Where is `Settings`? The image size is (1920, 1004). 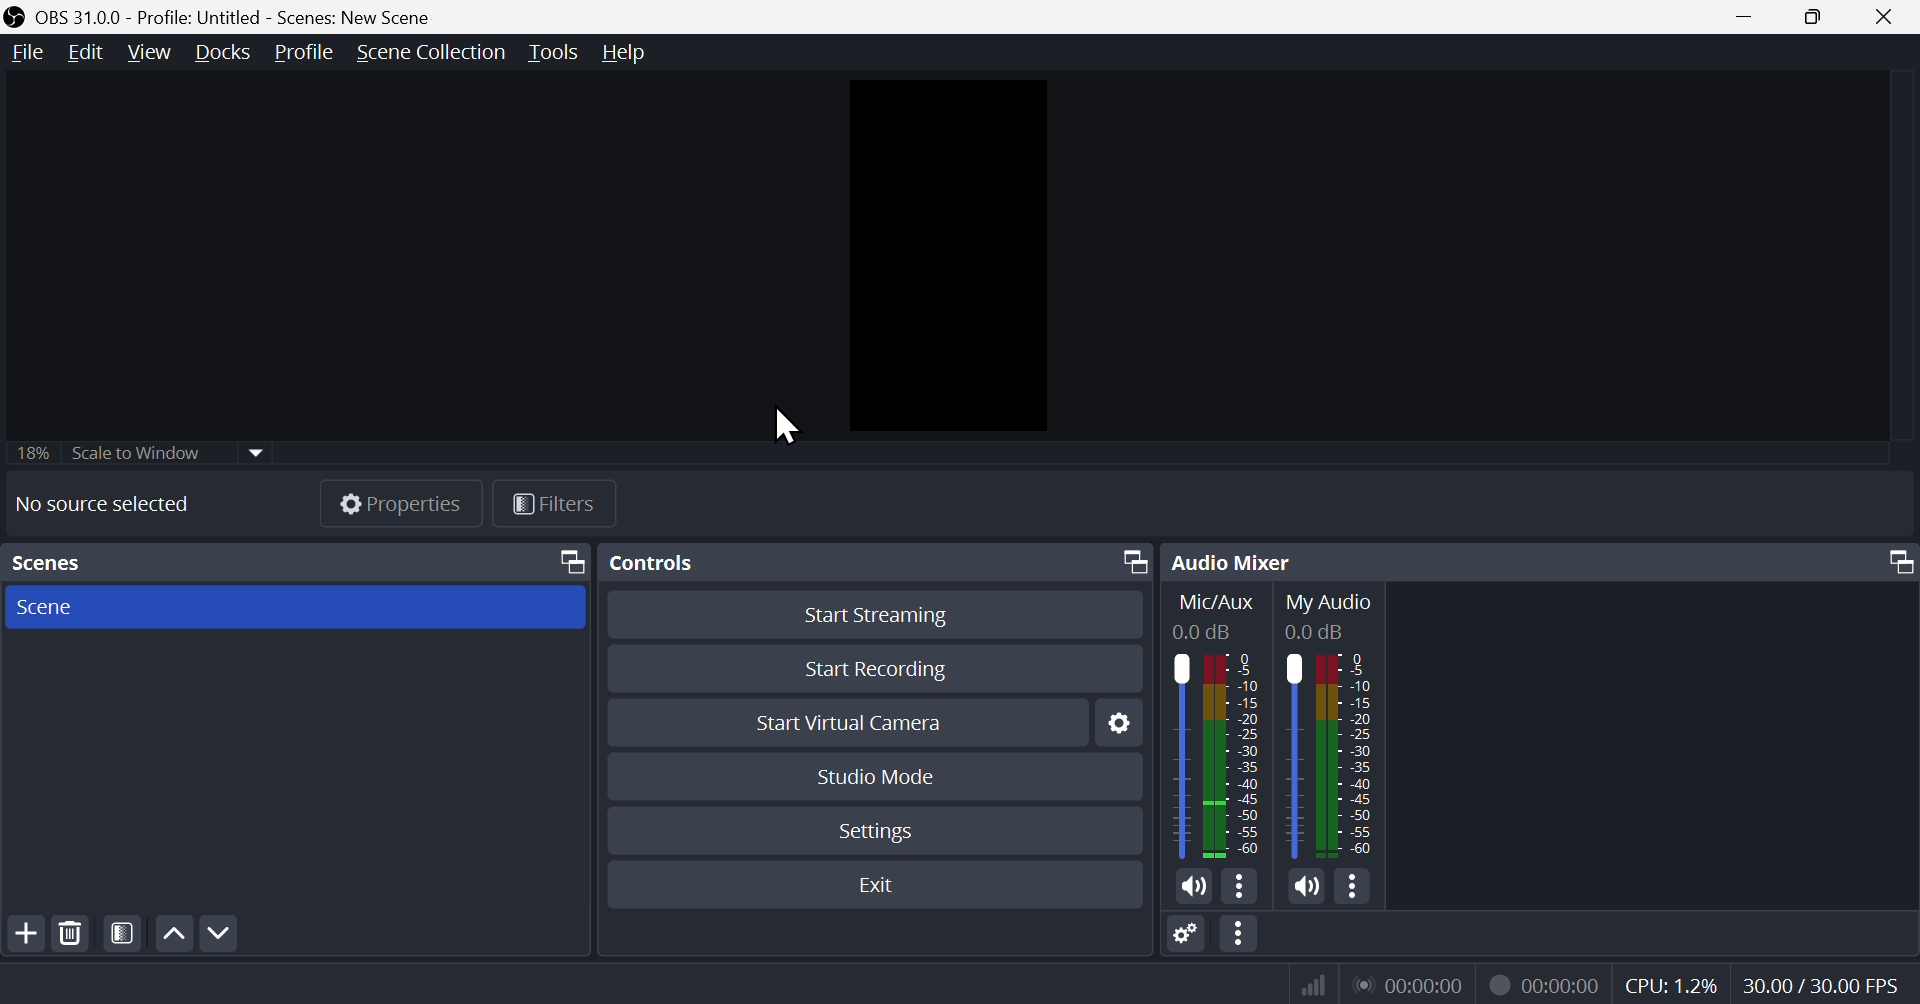
Settings is located at coordinates (1116, 723).